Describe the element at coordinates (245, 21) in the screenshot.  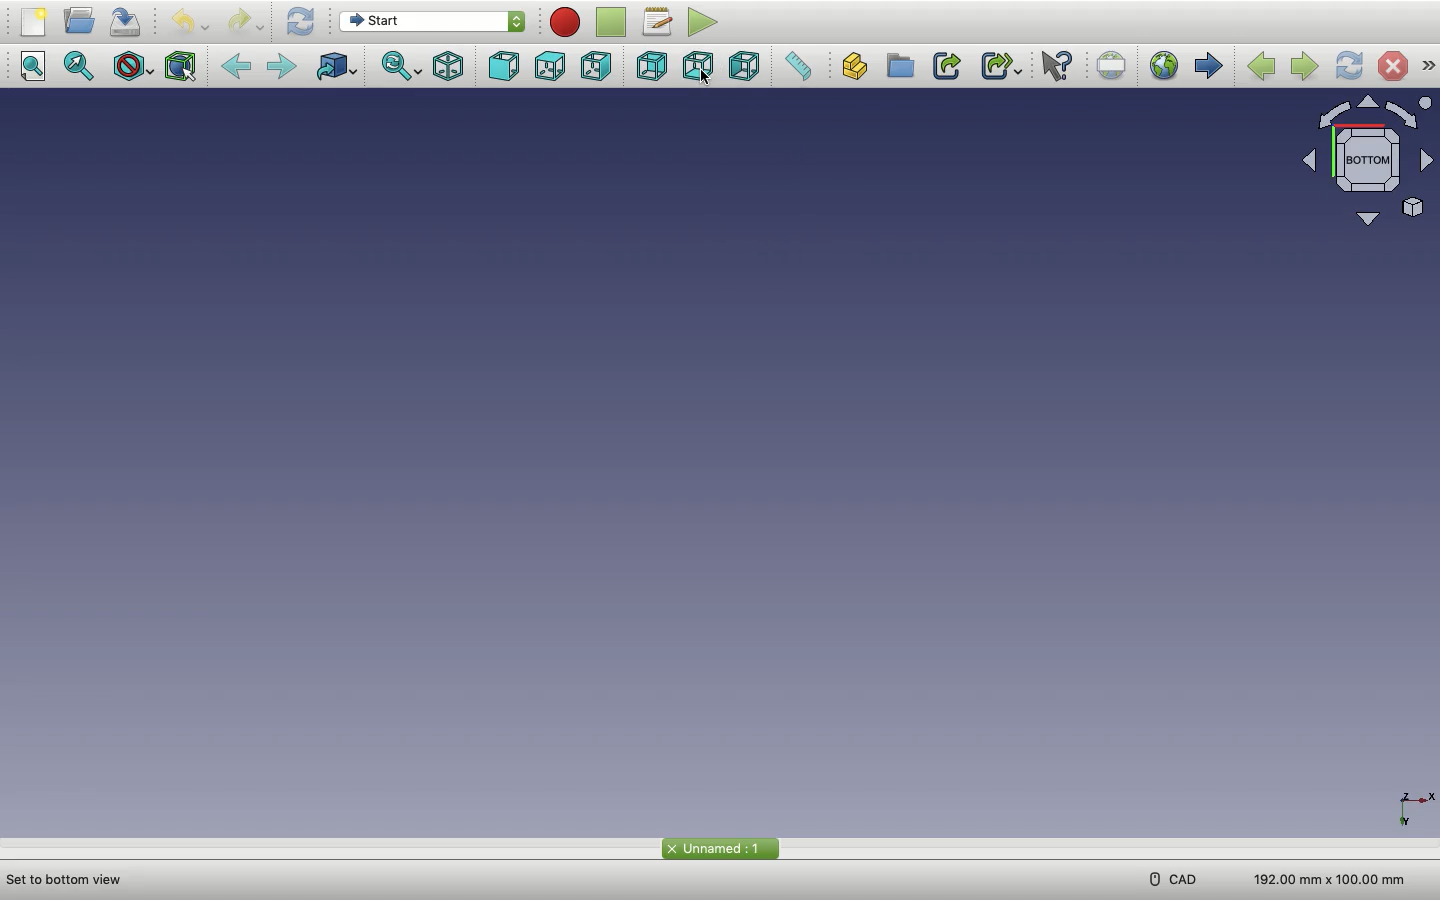
I see `Redo` at that location.